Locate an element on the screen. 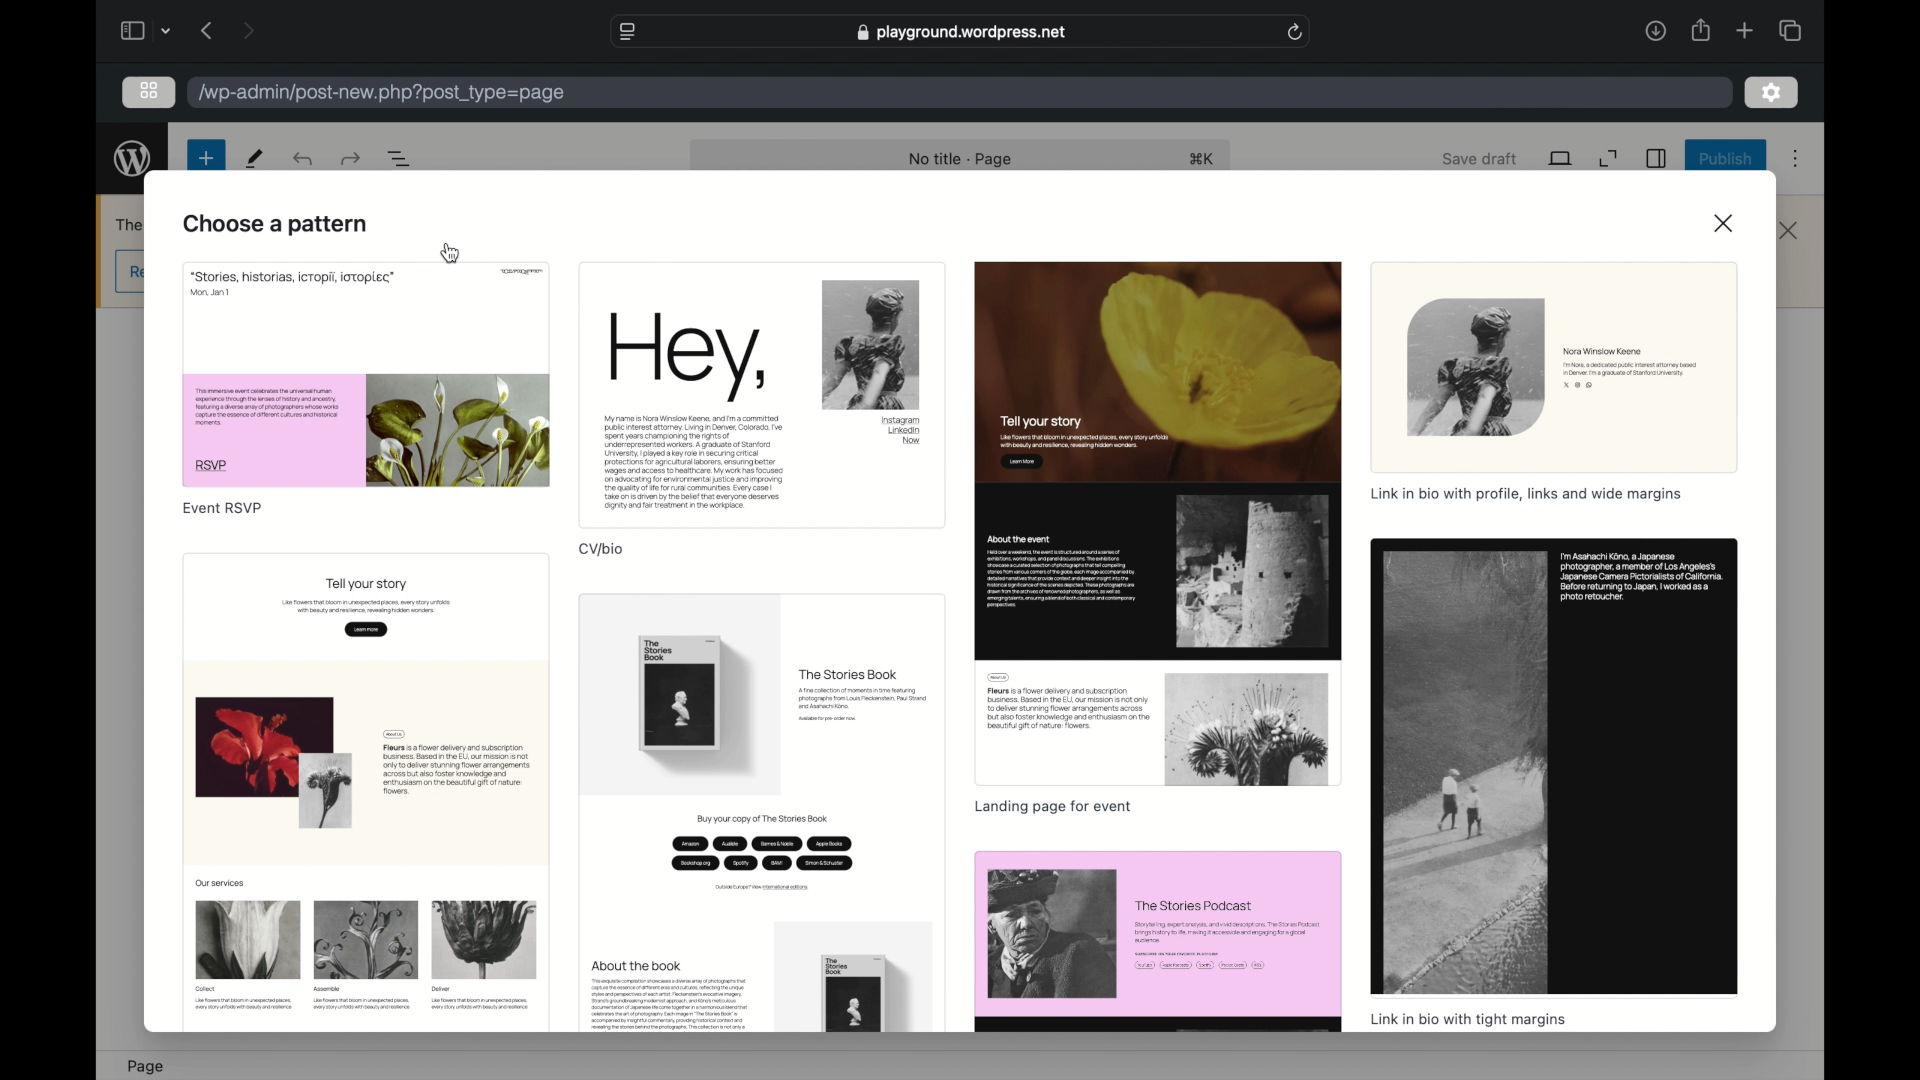 The width and height of the screenshot is (1920, 1080). downloads is located at coordinates (1656, 32).